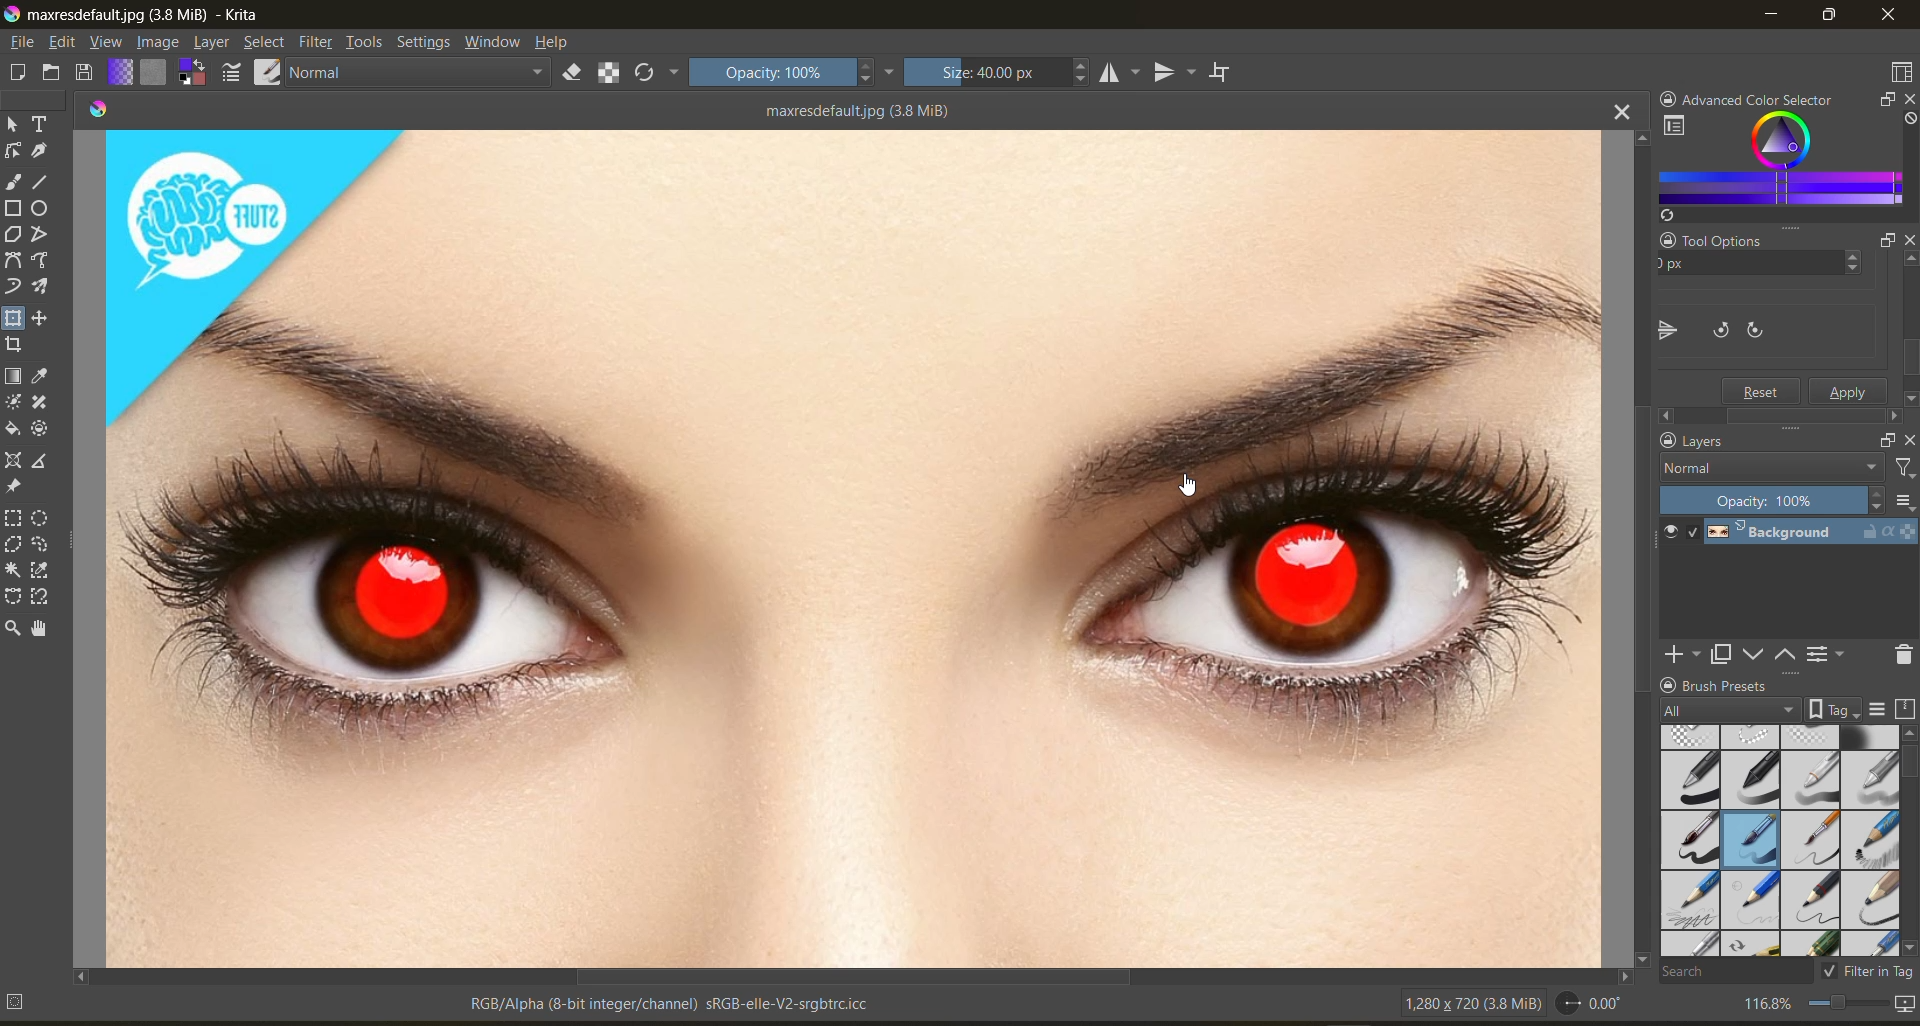 Image resolution: width=1920 pixels, height=1026 pixels. What do you see at coordinates (1902, 468) in the screenshot?
I see `filter` at bounding box center [1902, 468].